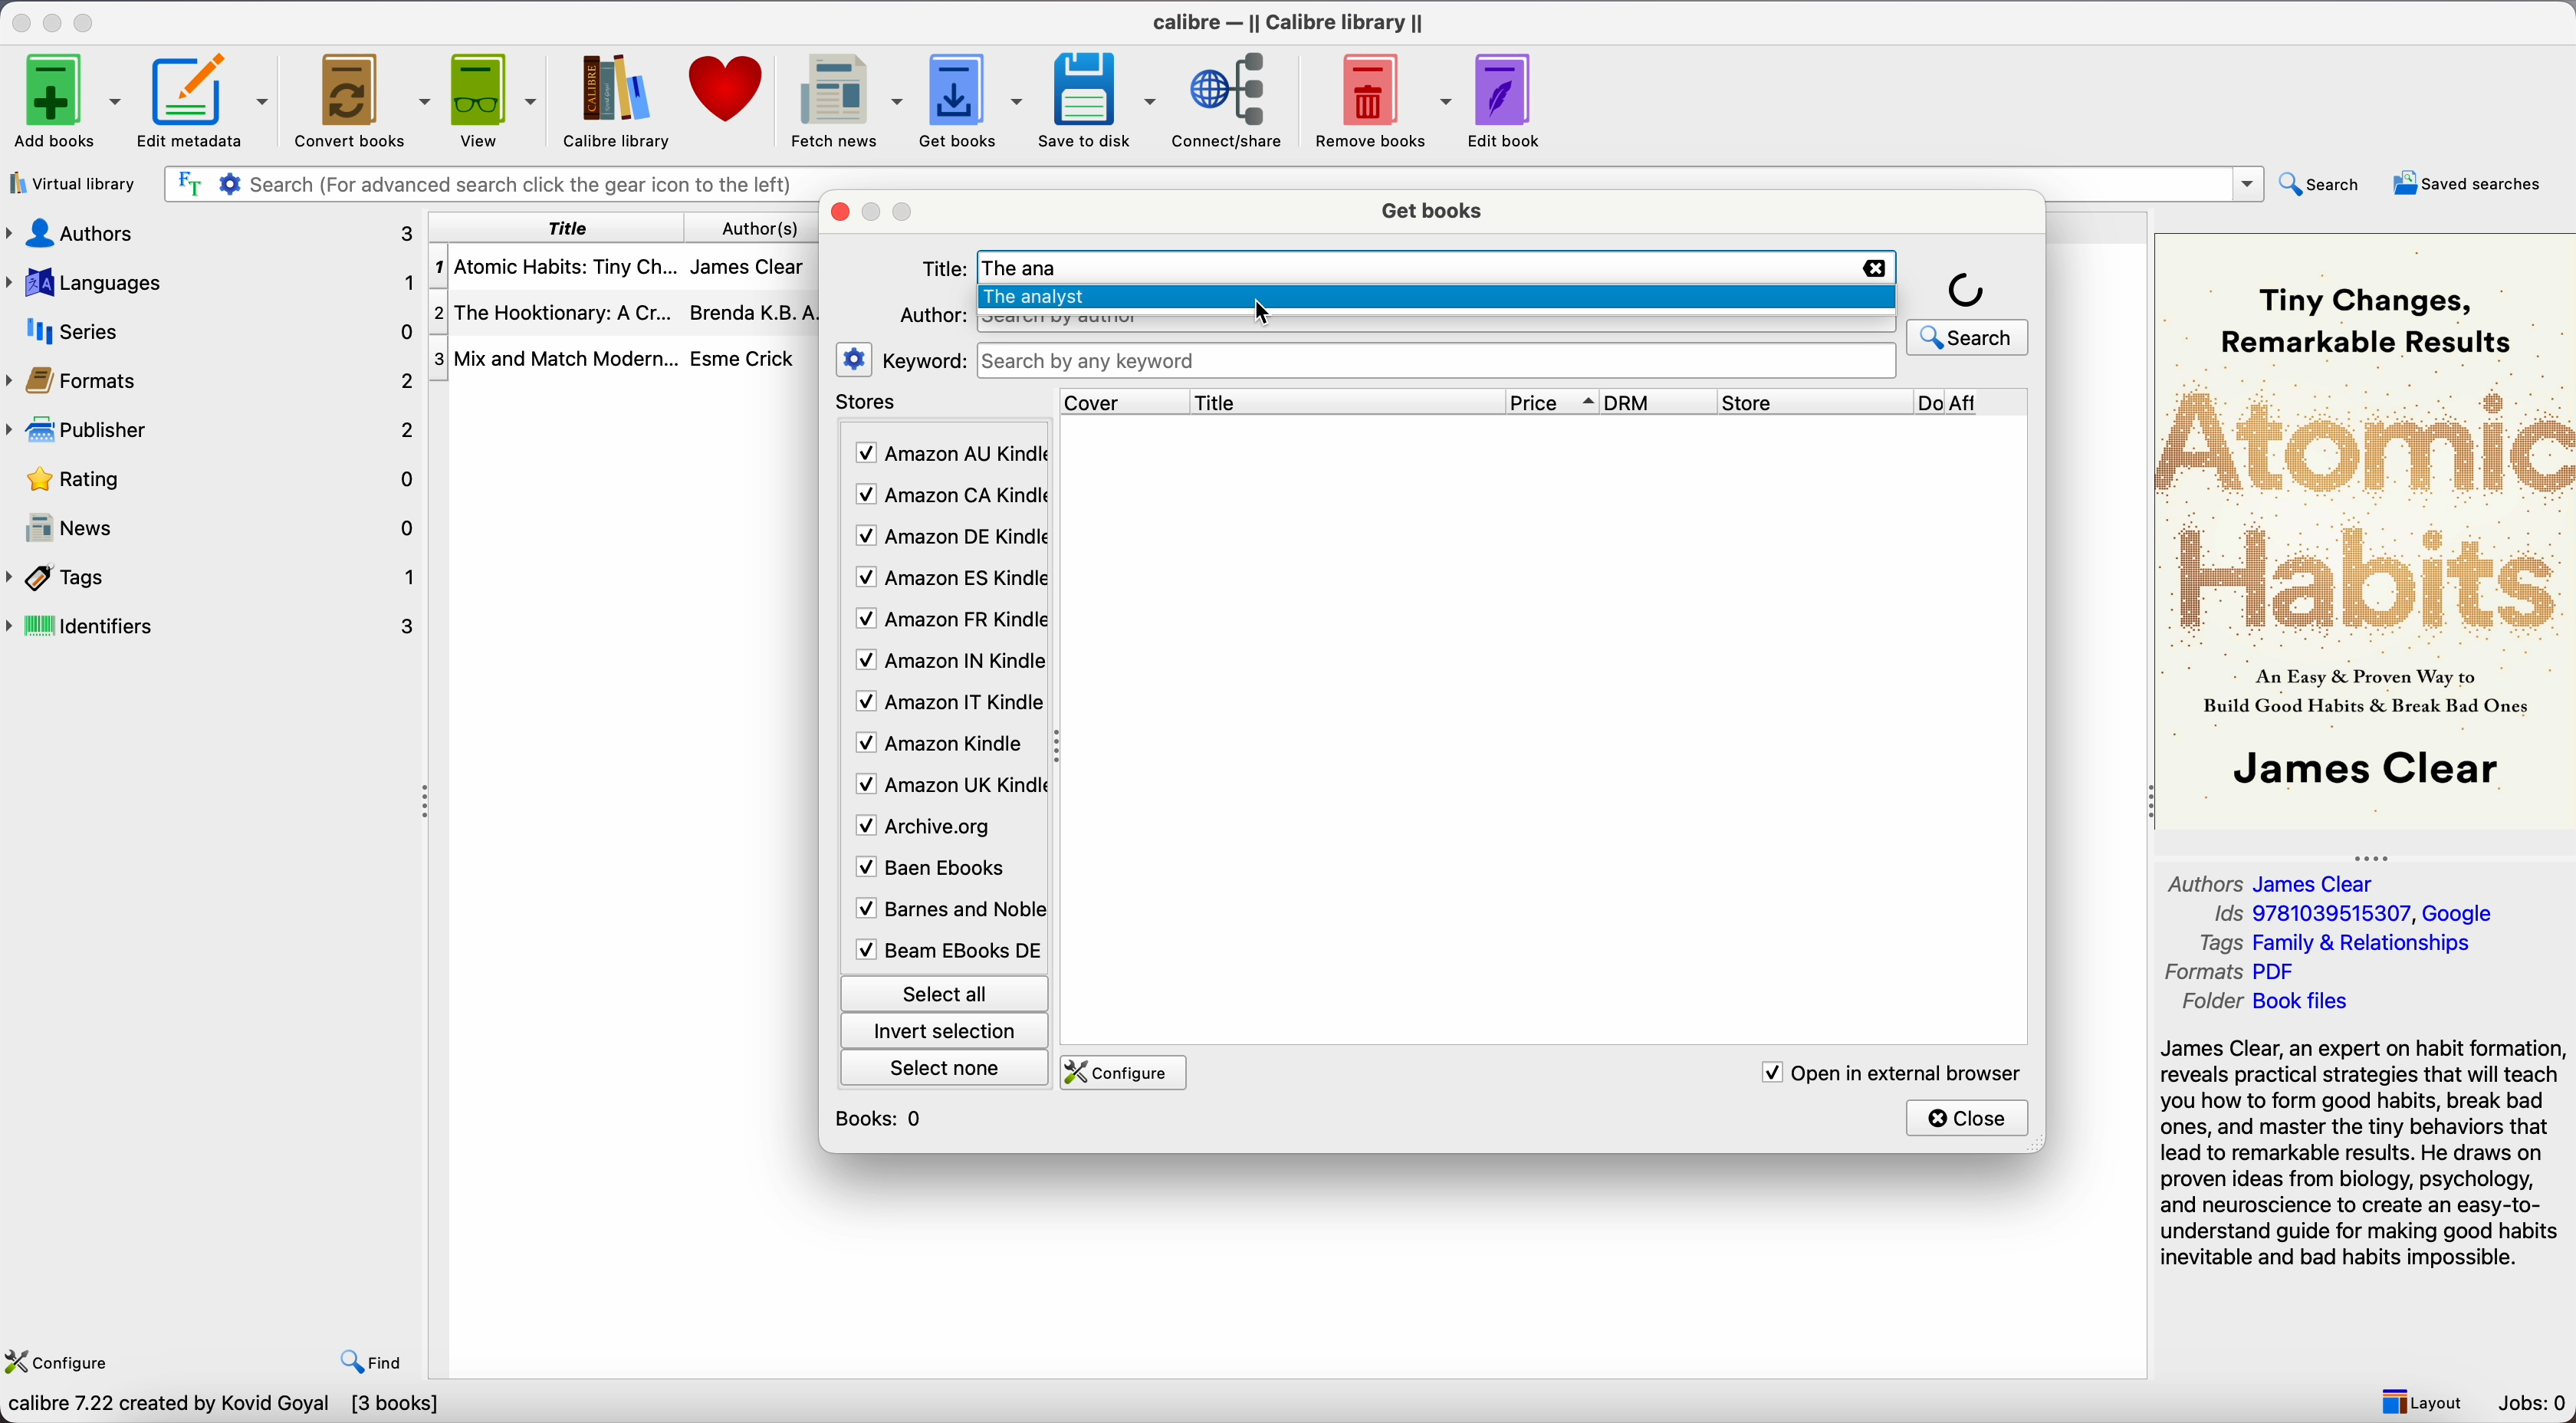  I want to click on tags, so click(214, 577).